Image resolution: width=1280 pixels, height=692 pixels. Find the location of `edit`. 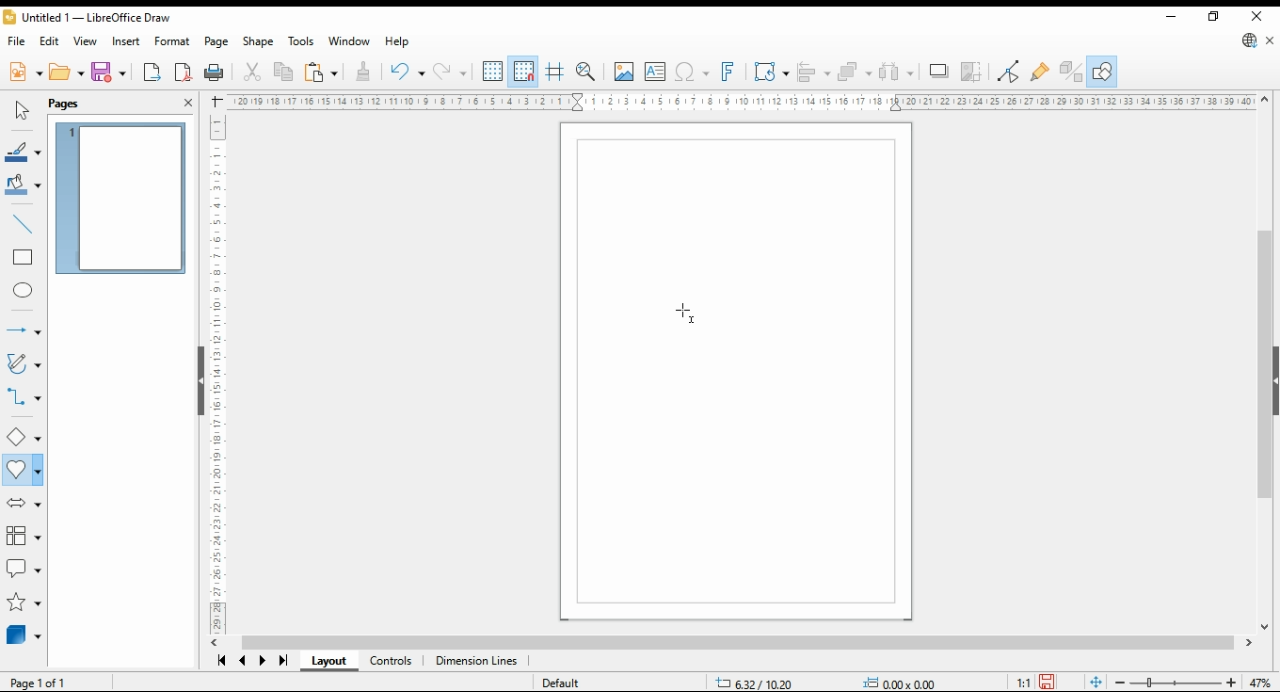

edit is located at coordinates (49, 42).